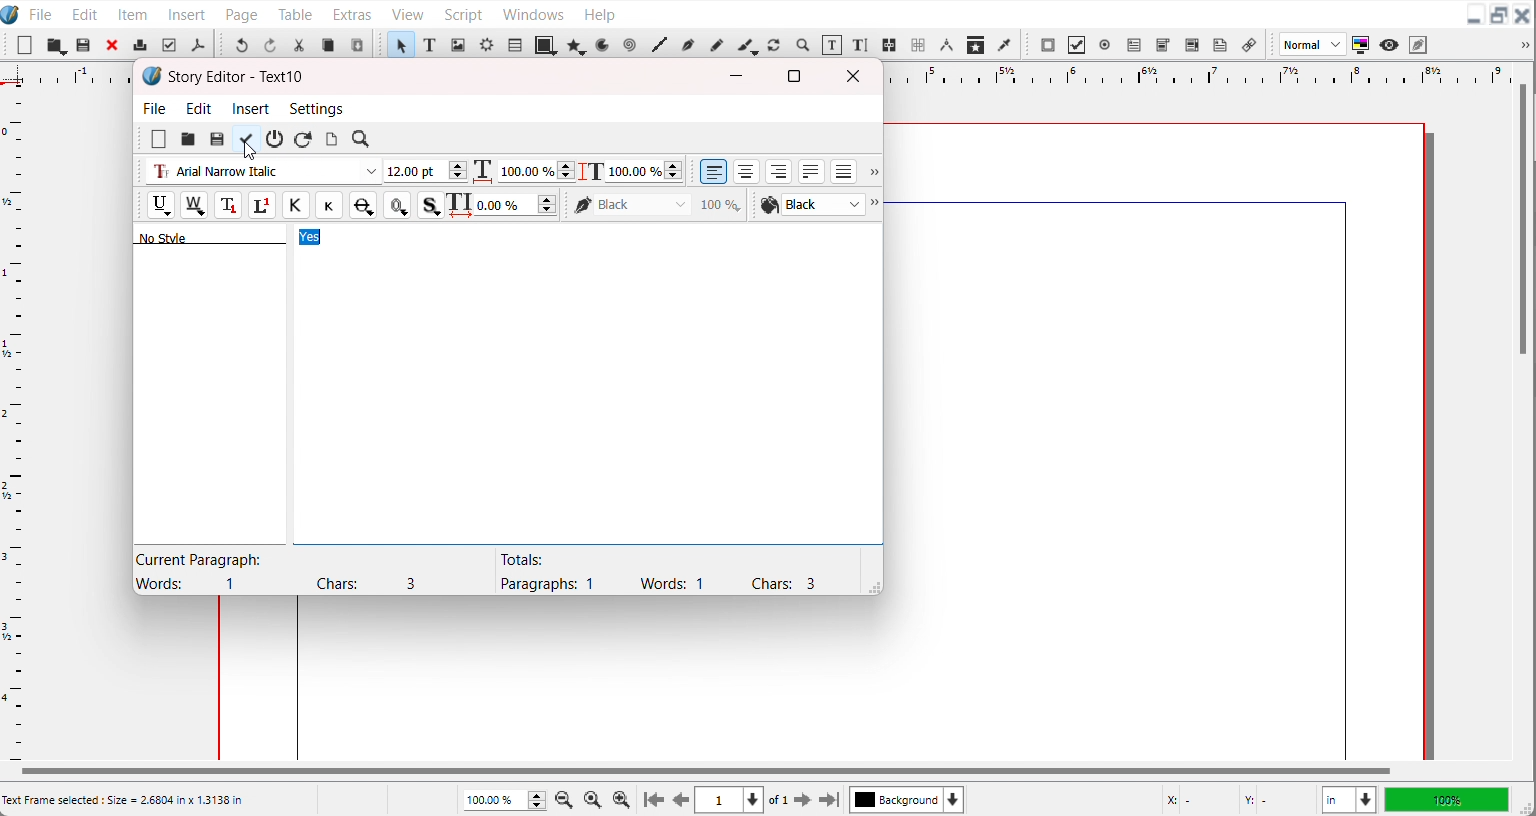 This screenshot has height=816, width=1536. I want to click on Maximize, so click(1499, 16).